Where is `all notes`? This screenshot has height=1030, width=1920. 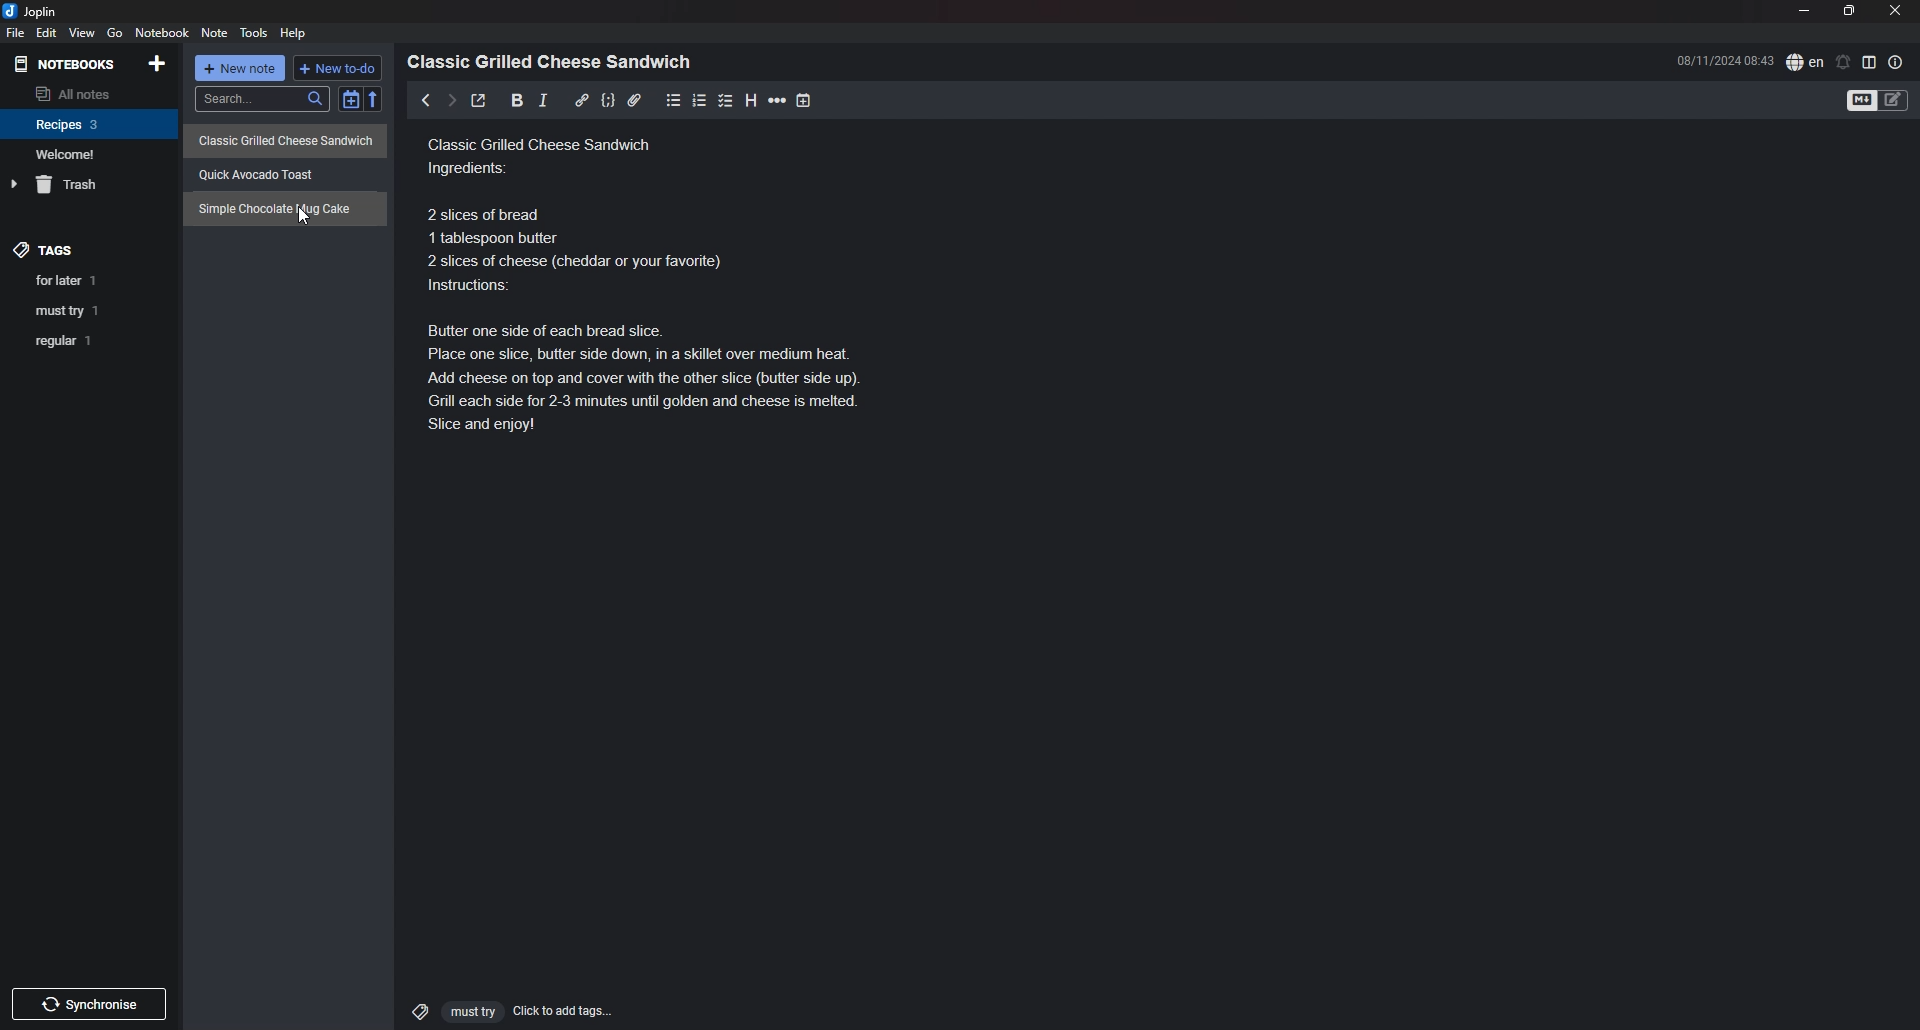 all notes is located at coordinates (86, 93).